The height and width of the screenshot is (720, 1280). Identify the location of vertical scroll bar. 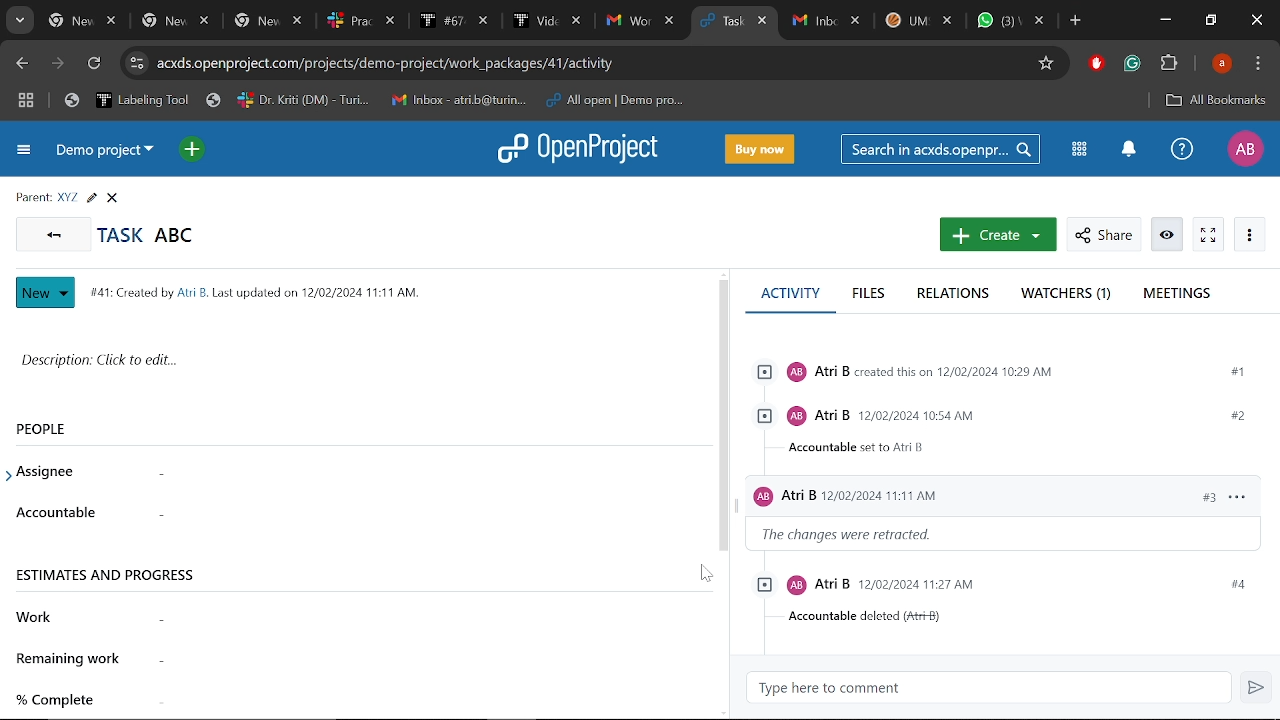
(723, 415).